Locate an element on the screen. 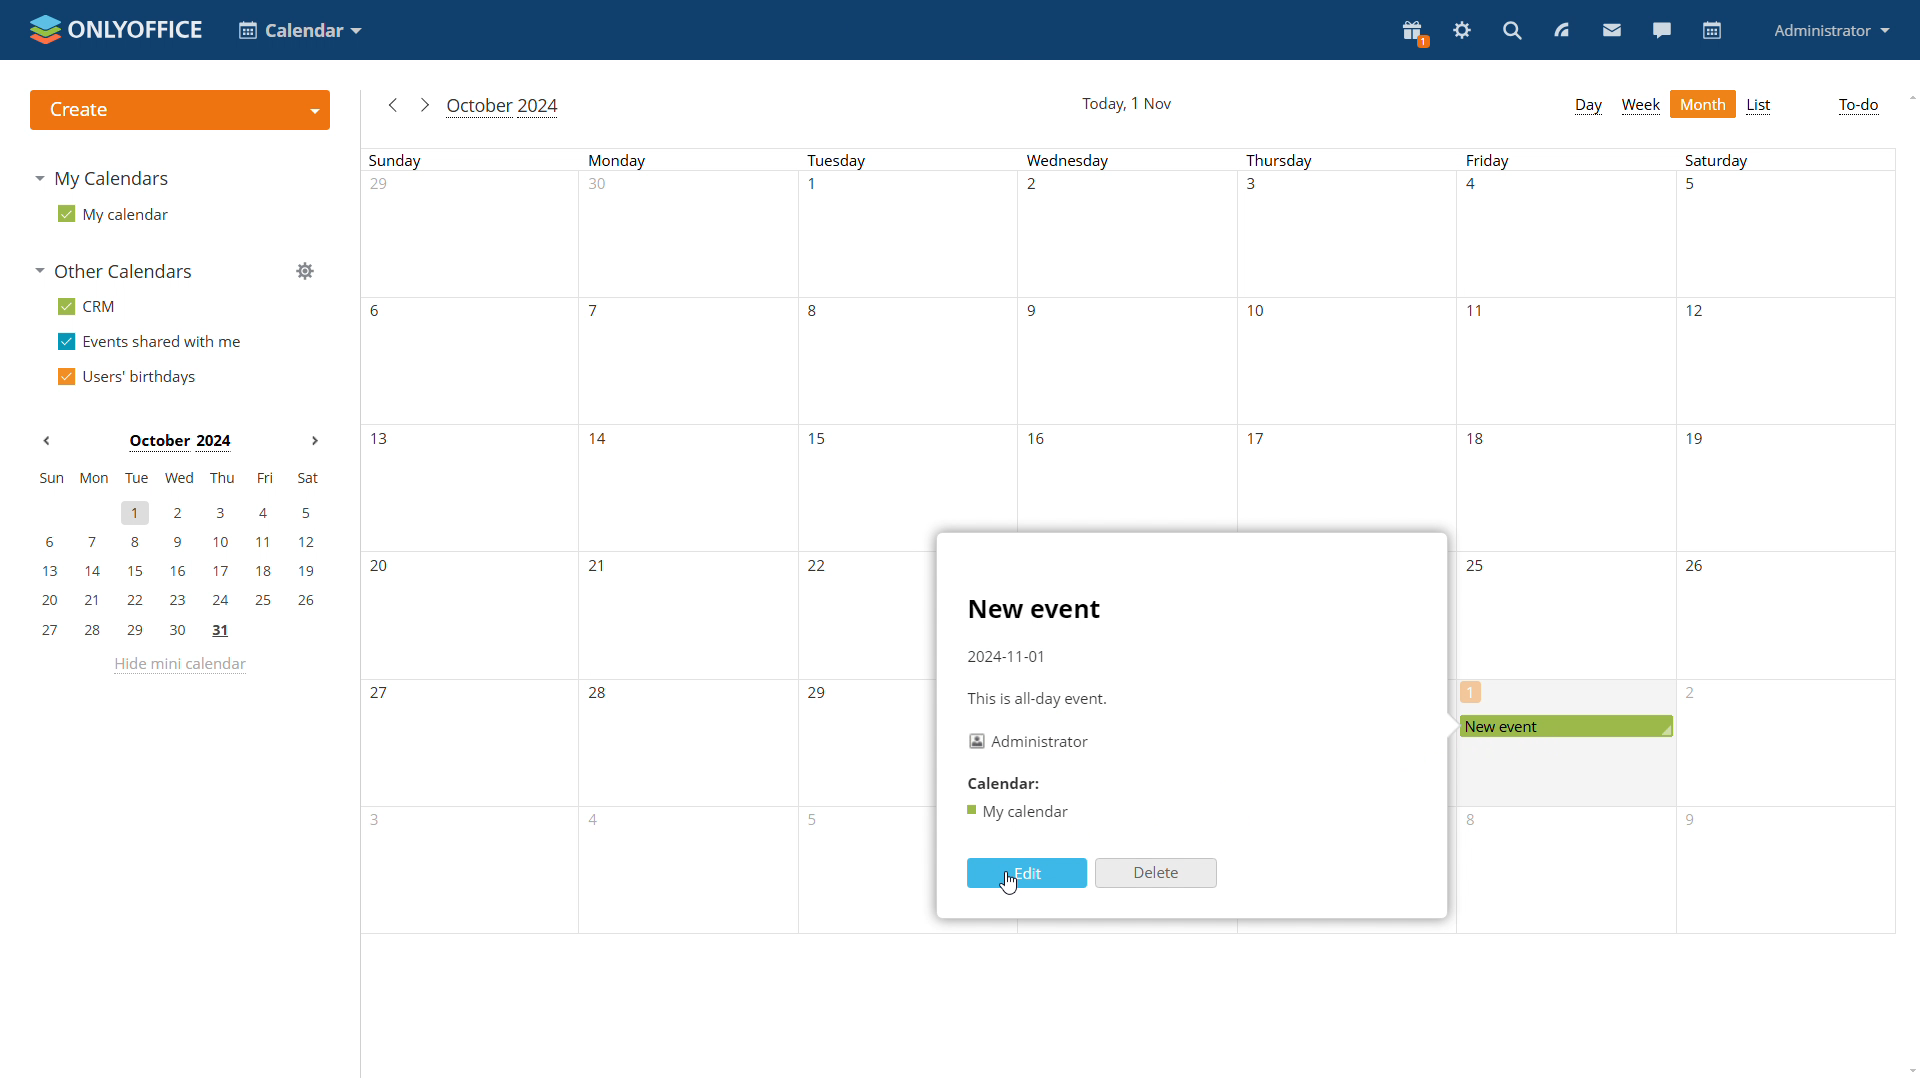 The width and height of the screenshot is (1920, 1080). scroll down is located at coordinates (1914, 1067).